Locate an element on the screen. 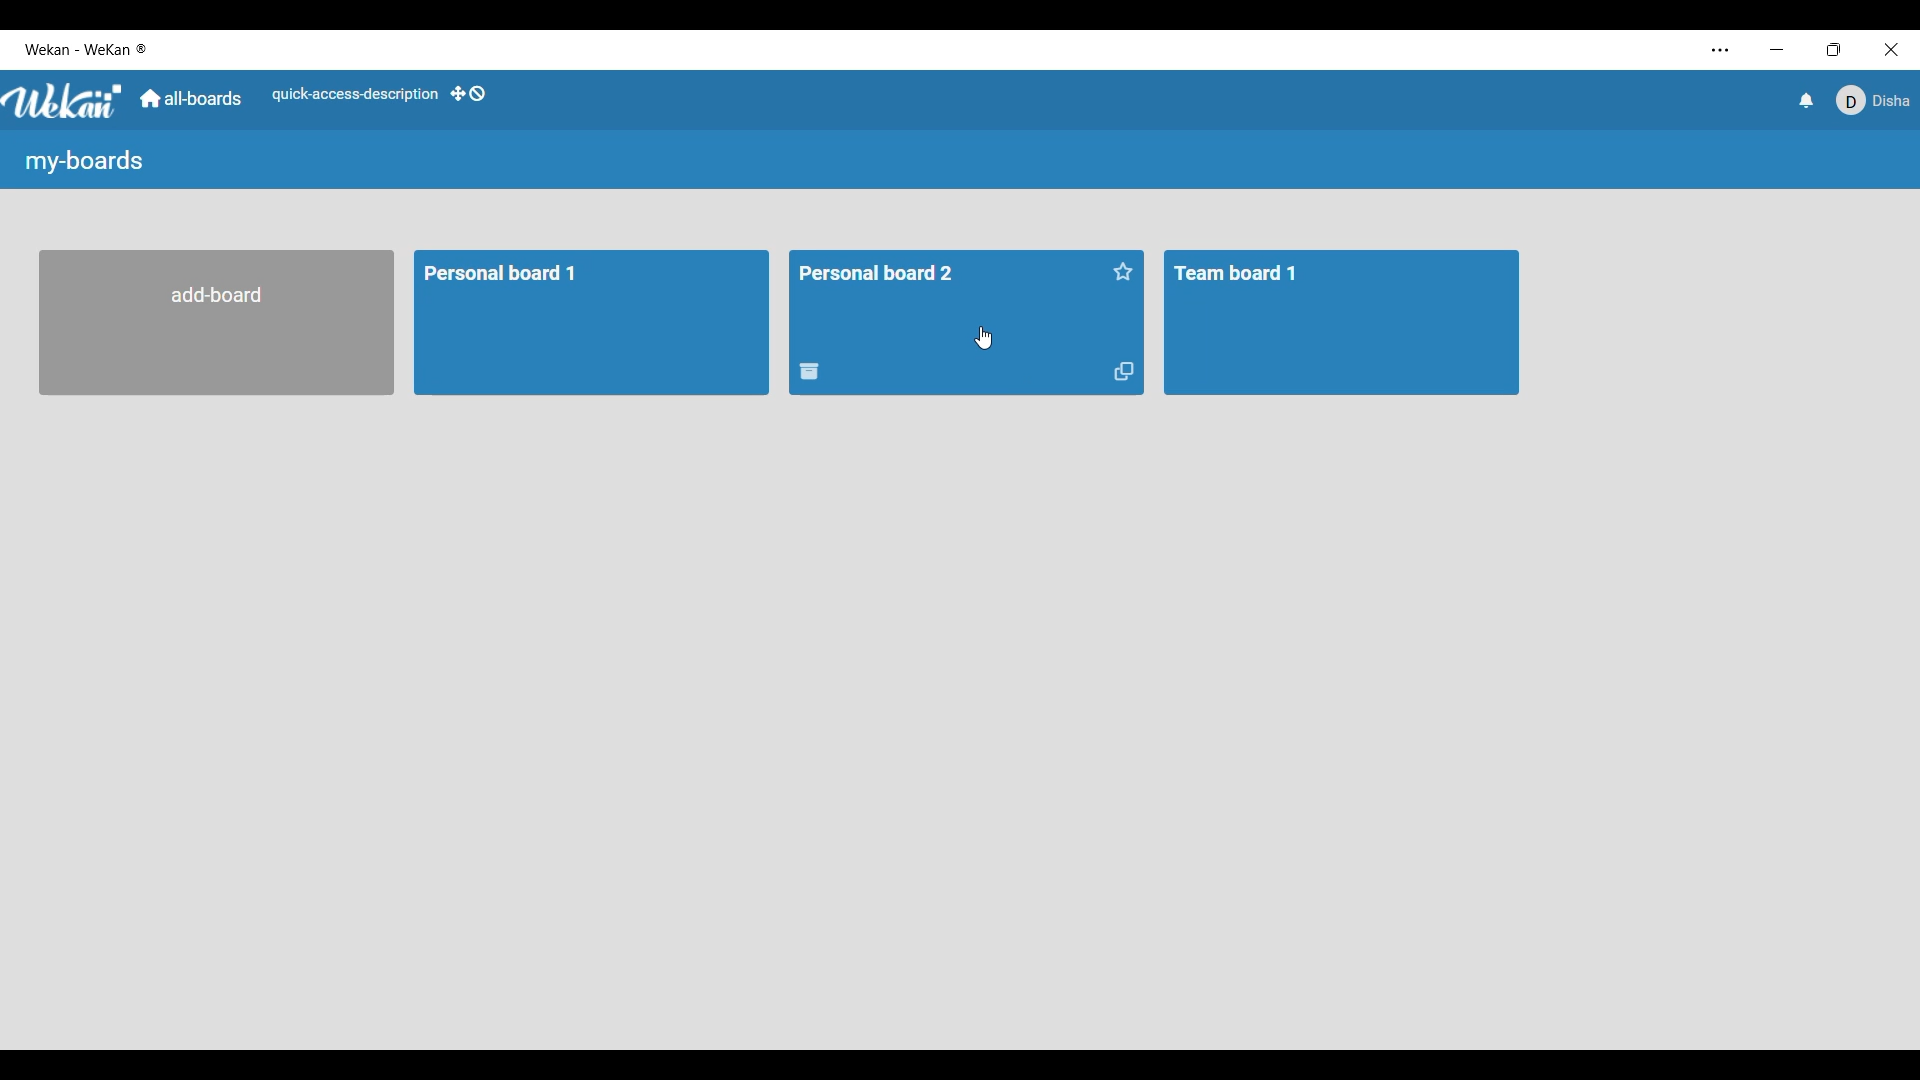  Current account  is located at coordinates (1873, 101).